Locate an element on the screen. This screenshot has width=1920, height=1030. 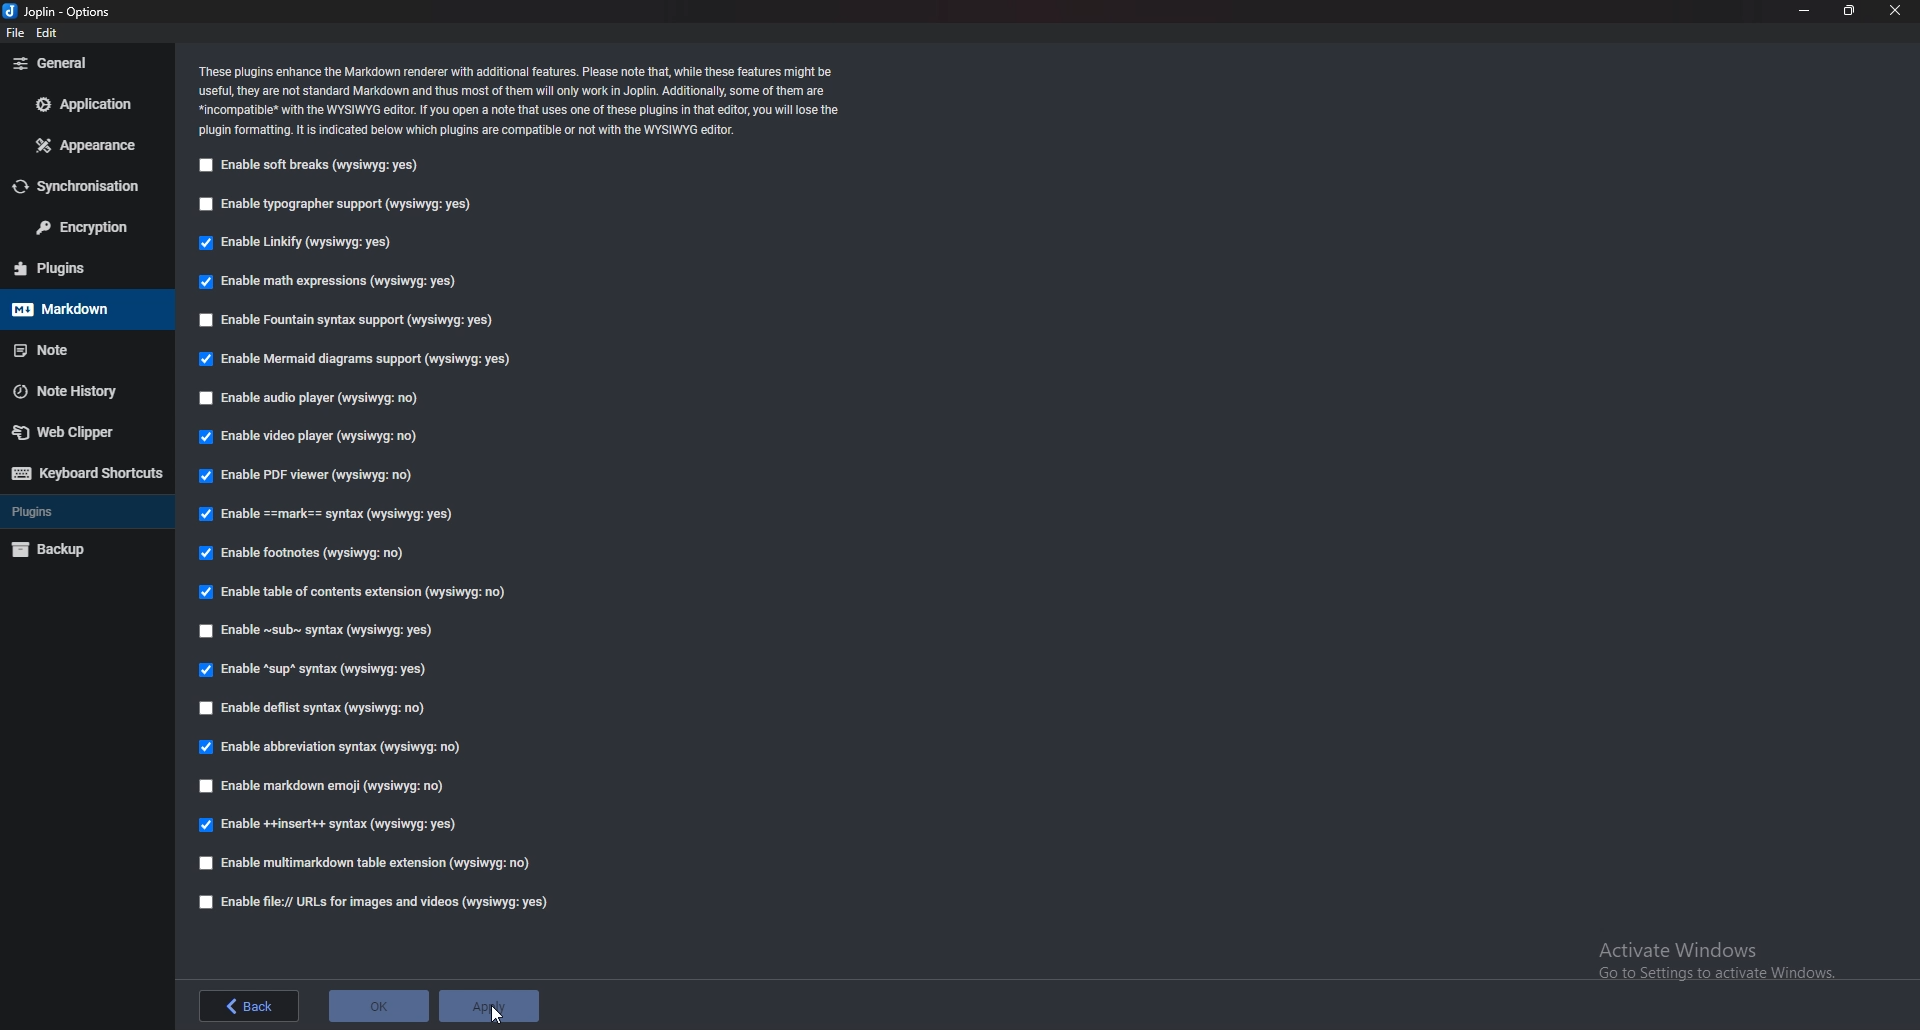
Enable video player is located at coordinates (312, 438).